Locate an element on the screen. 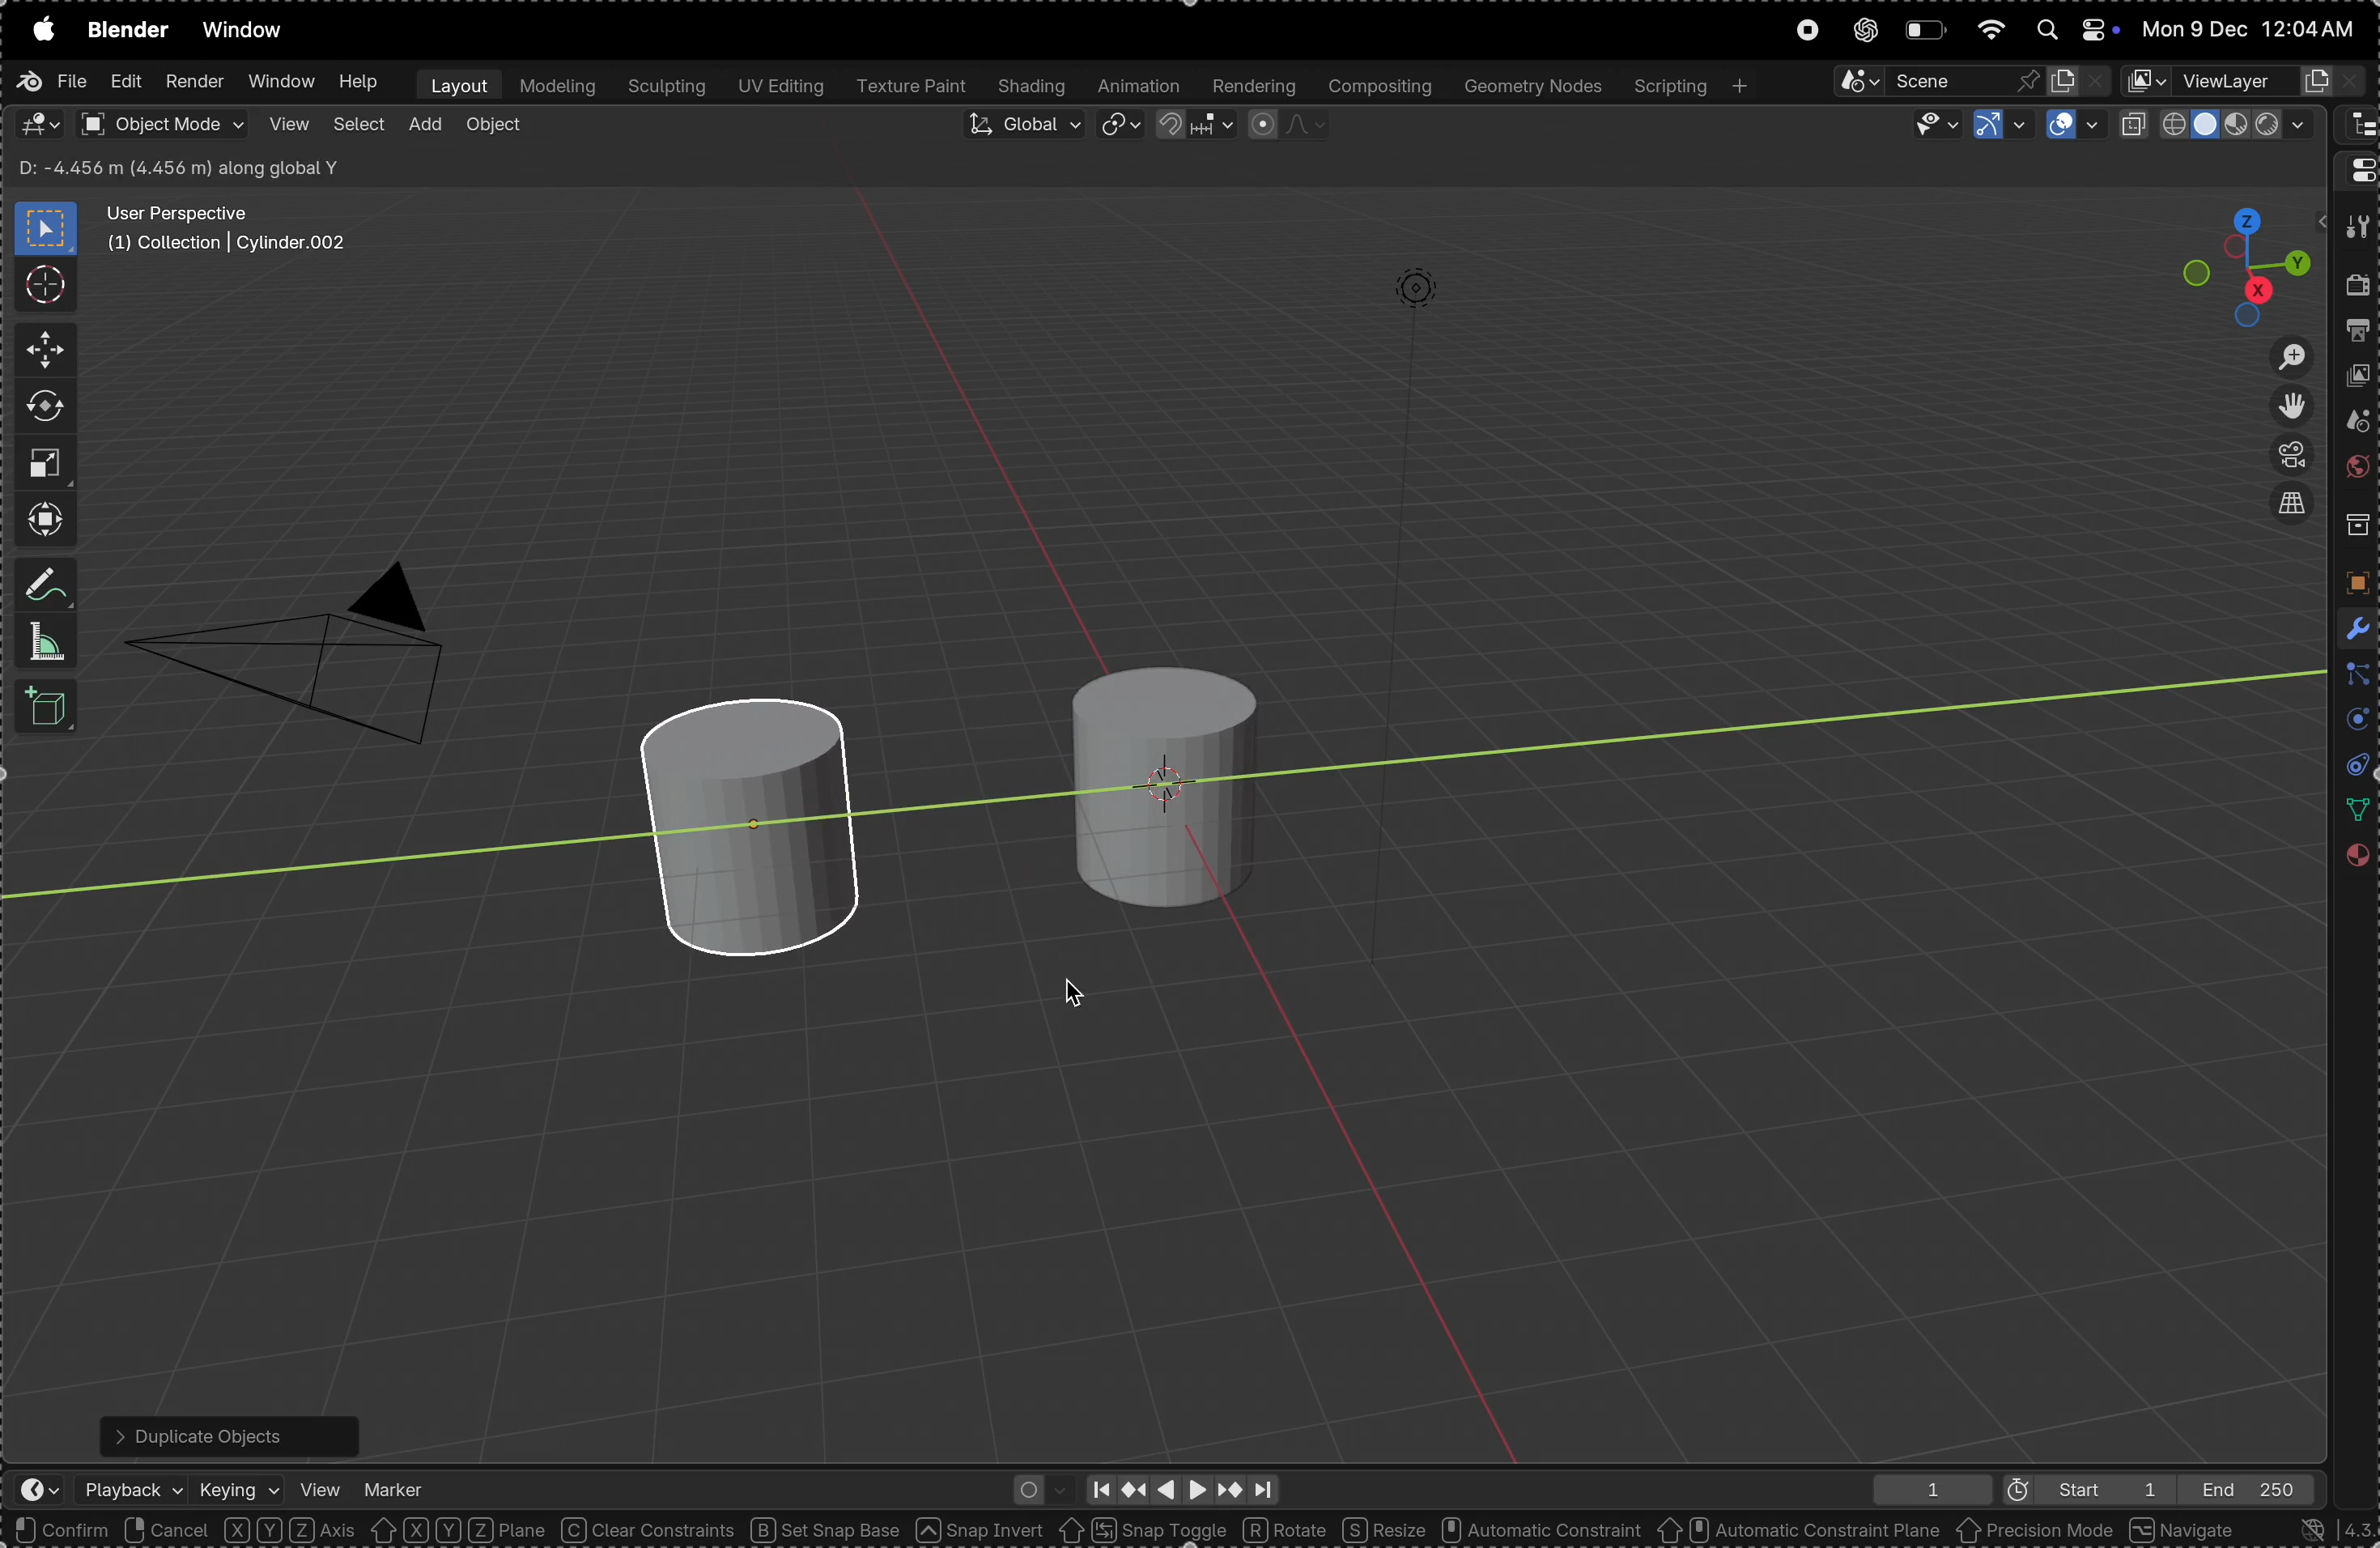 This screenshot has width=2380, height=1548. snap invert is located at coordinates (981, 1530).